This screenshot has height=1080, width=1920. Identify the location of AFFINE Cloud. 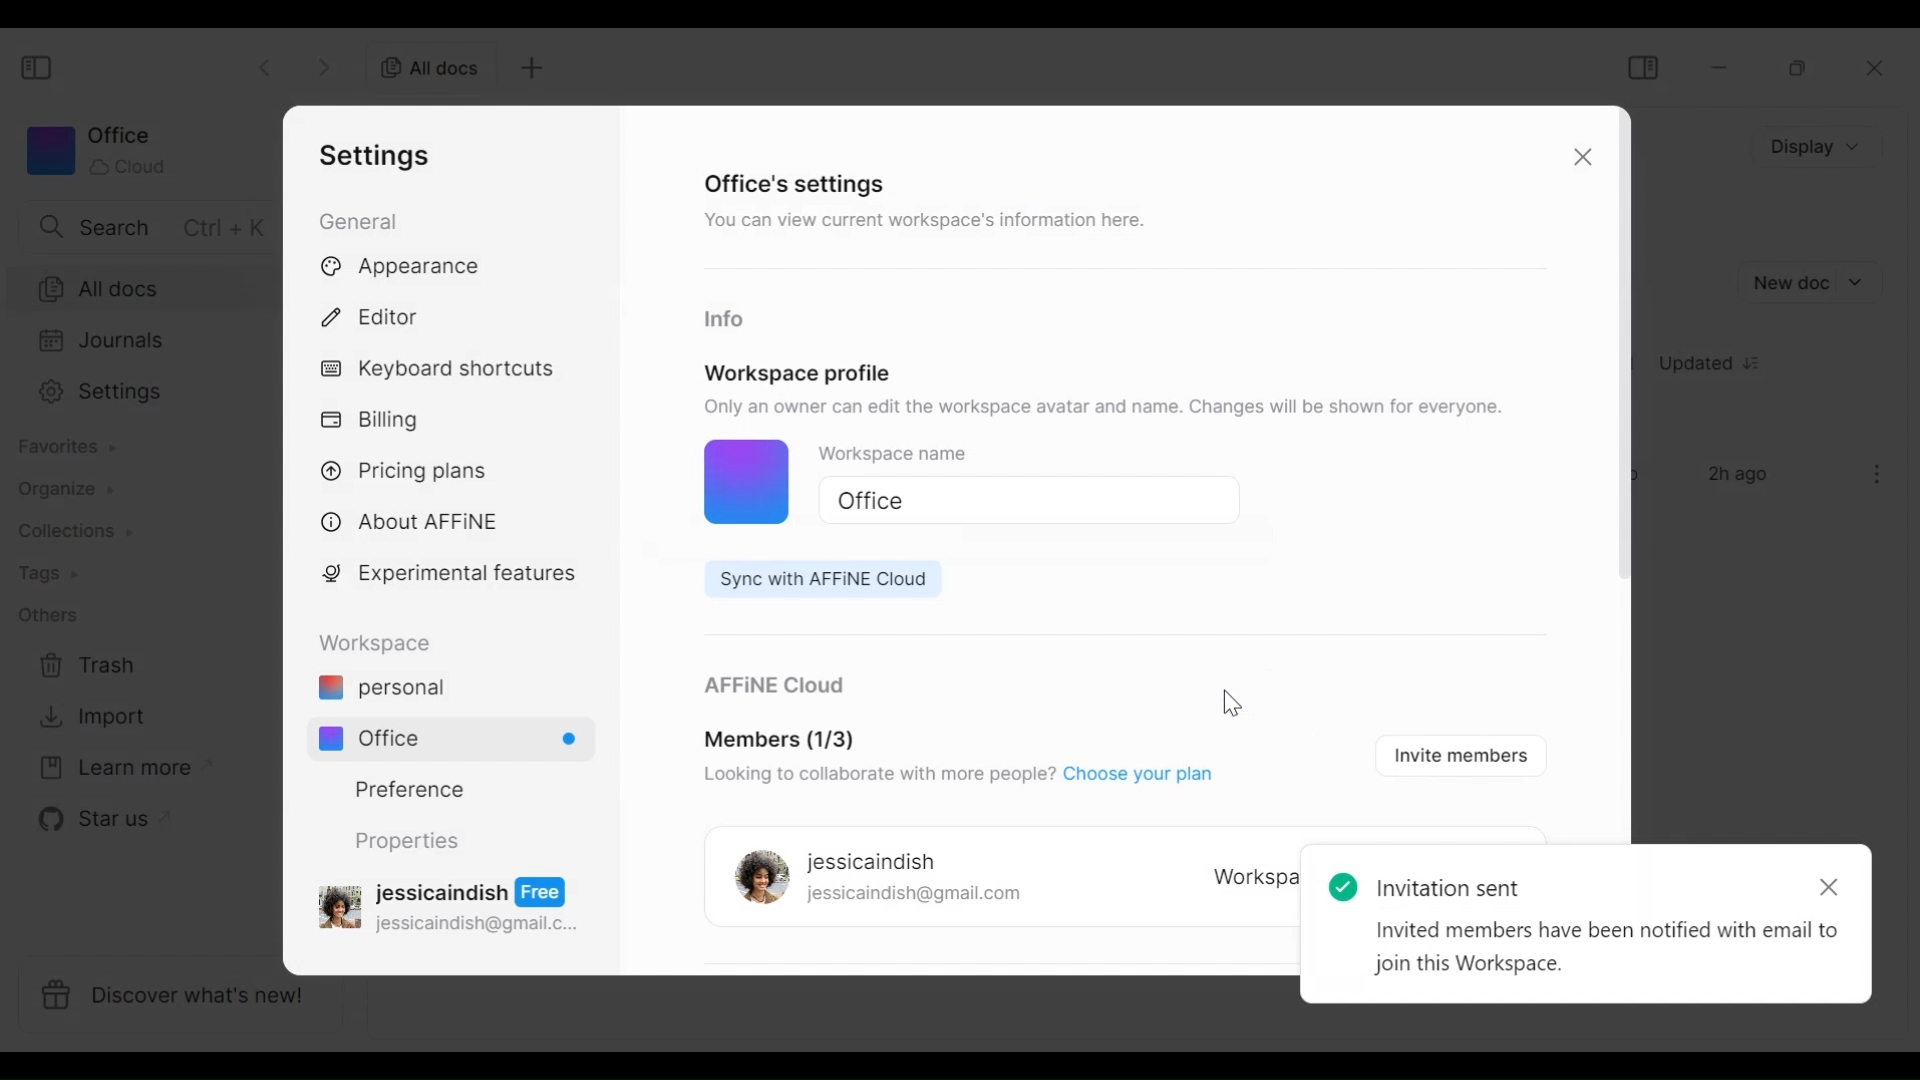
(771, 687).